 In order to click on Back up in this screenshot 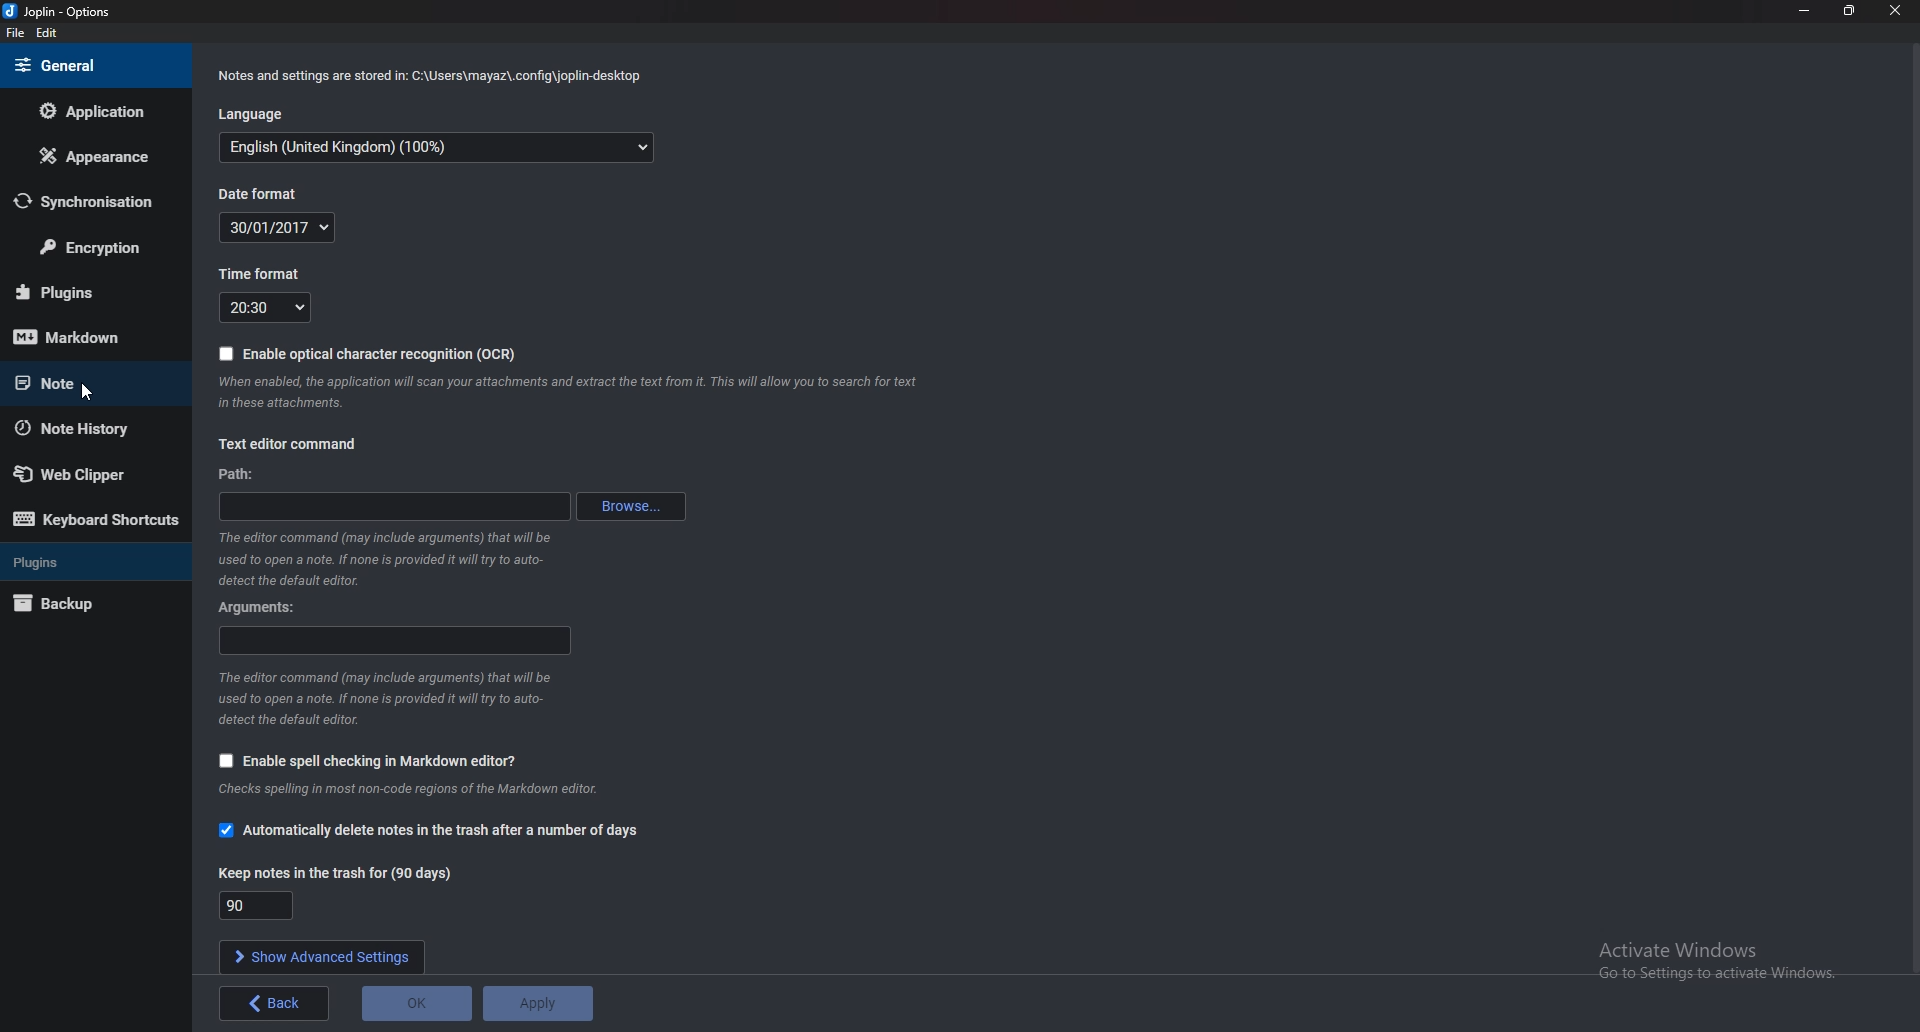, I will do `click(83, 603)`.